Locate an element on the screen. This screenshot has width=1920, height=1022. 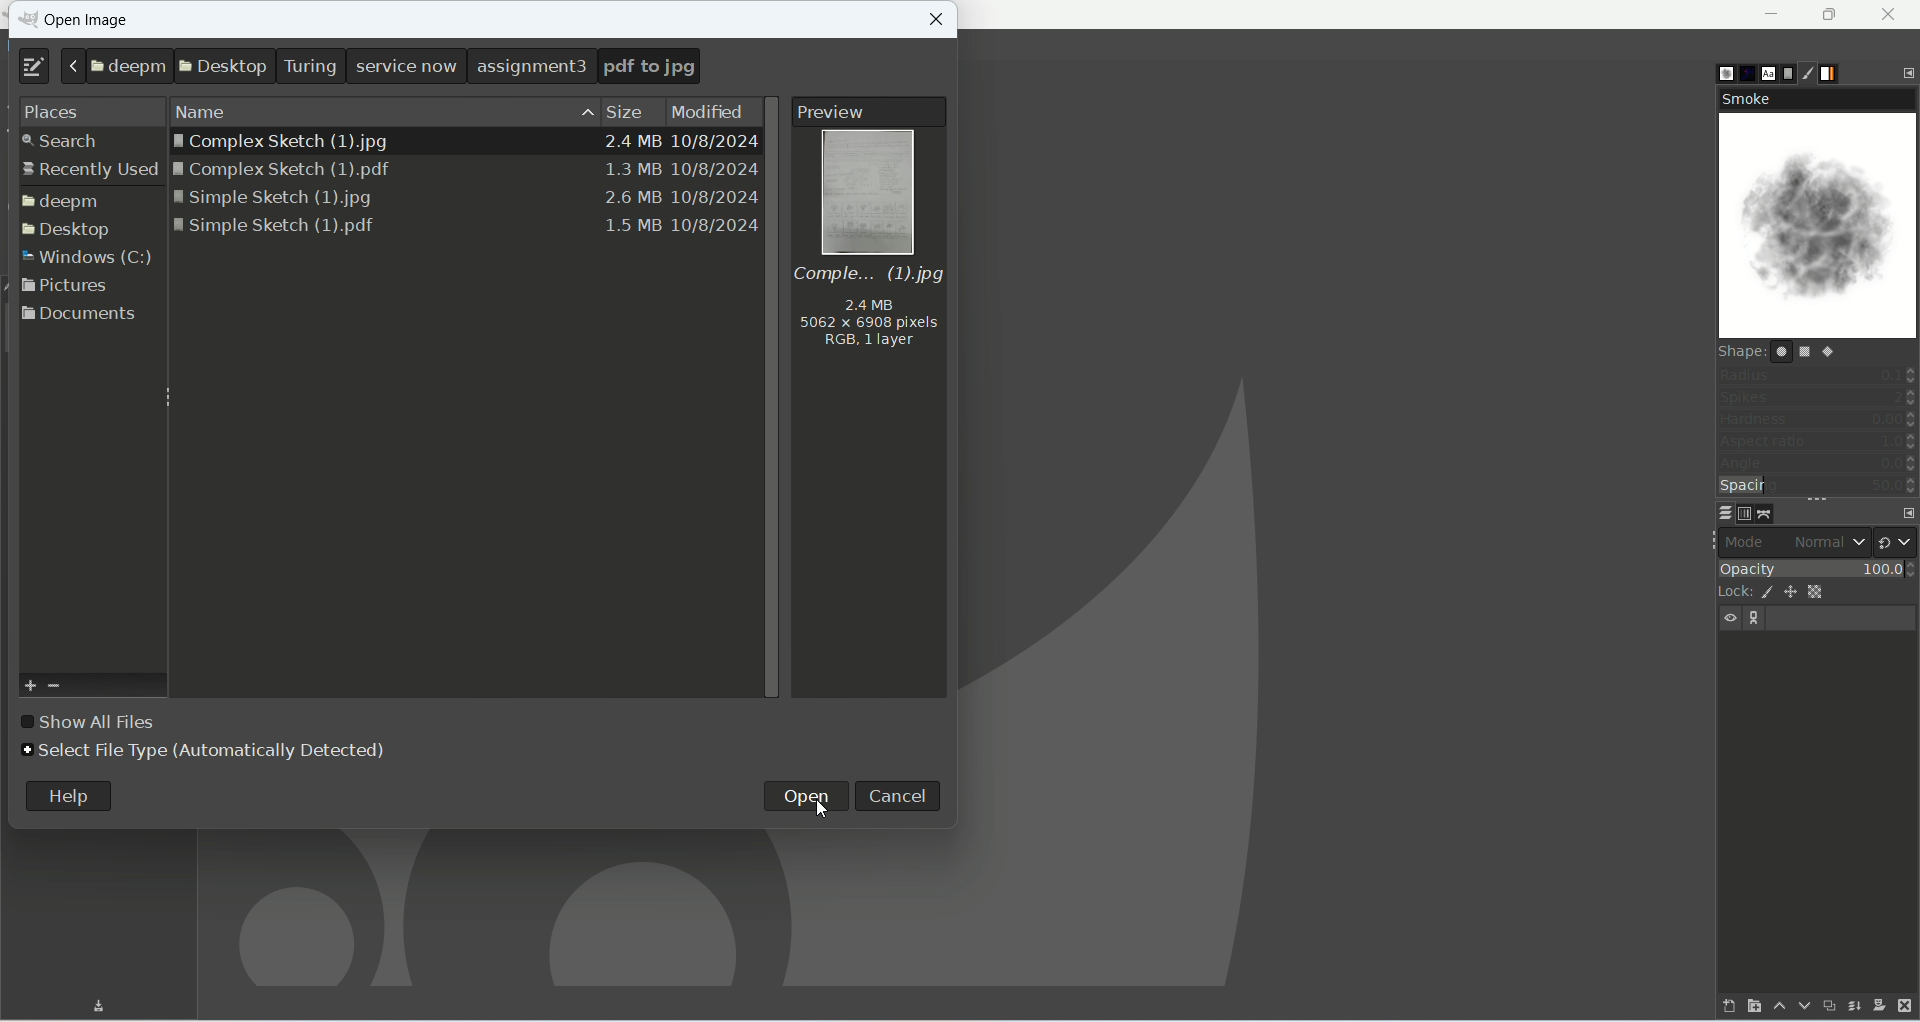
Cursor is located at coordinates (823, 807).